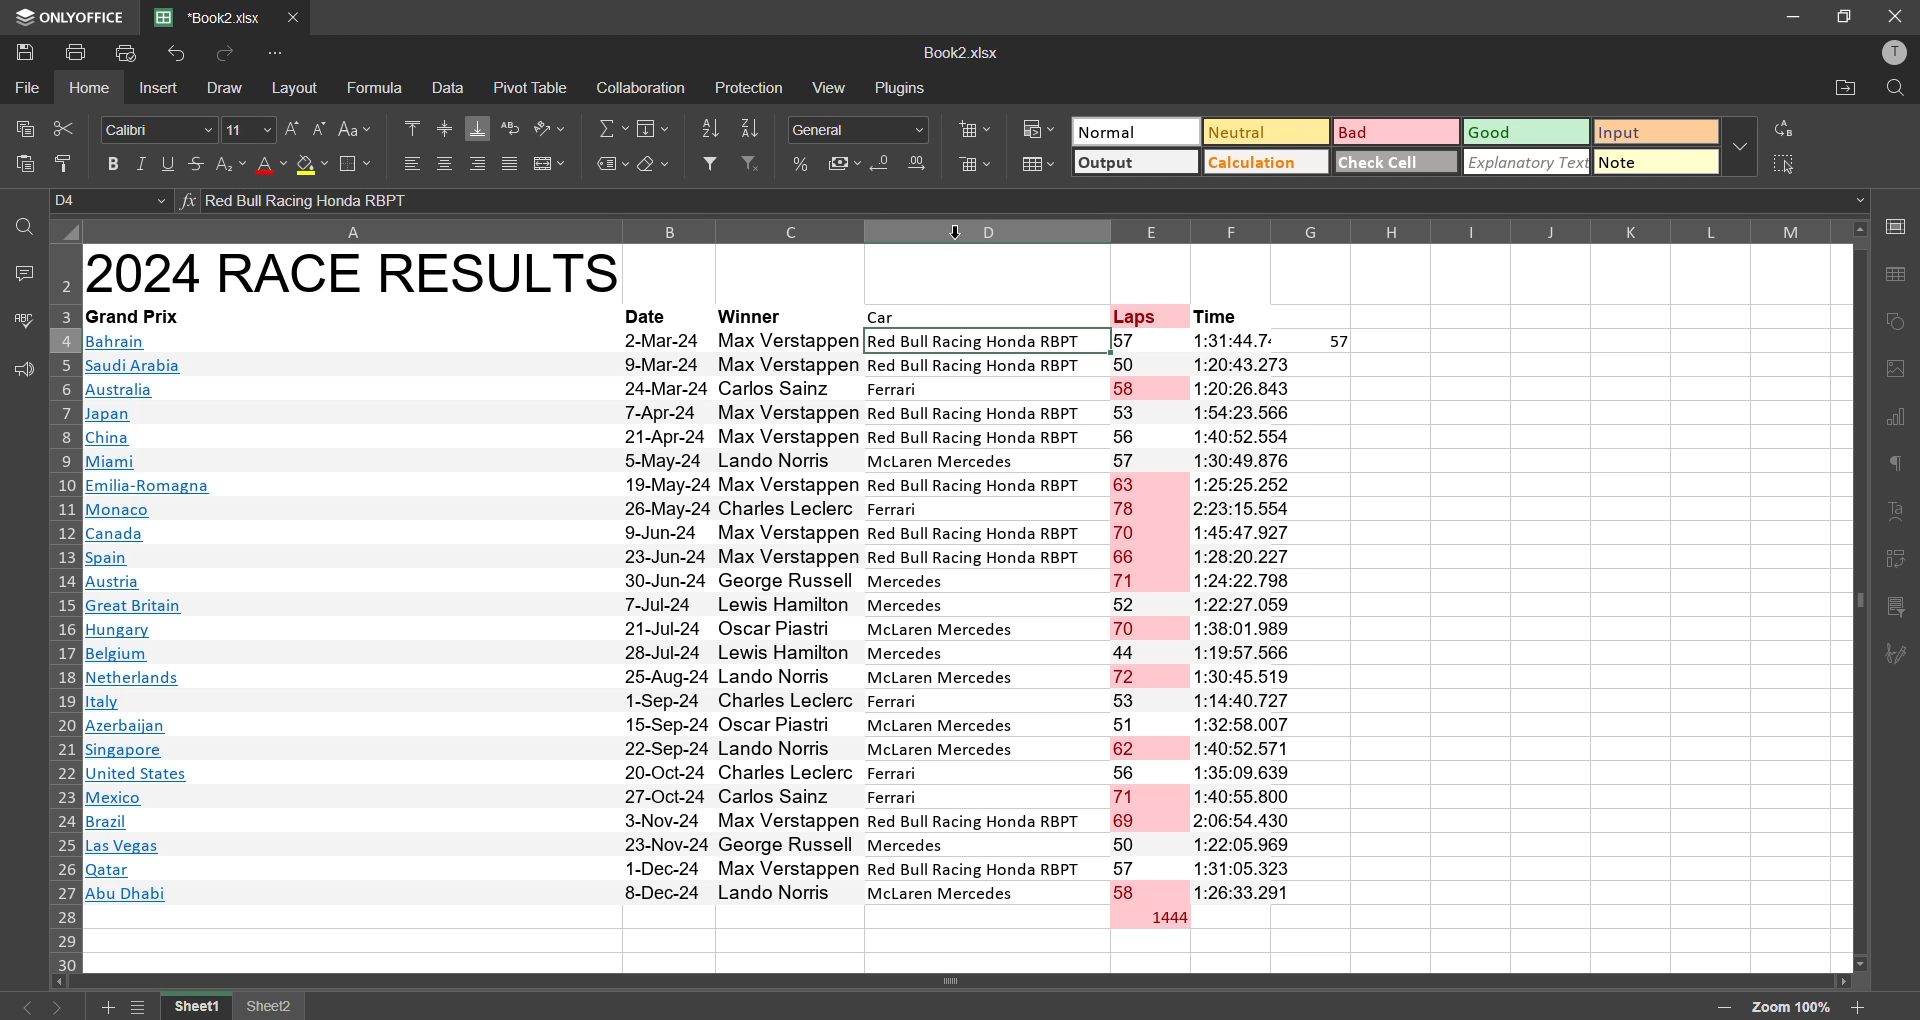 Image resolution: width=1920 pixels, height=1020 pixels. What do you see at coordinates (1656, 164) in the screenshot?
I see `note` at bounding box center [1656, 164].